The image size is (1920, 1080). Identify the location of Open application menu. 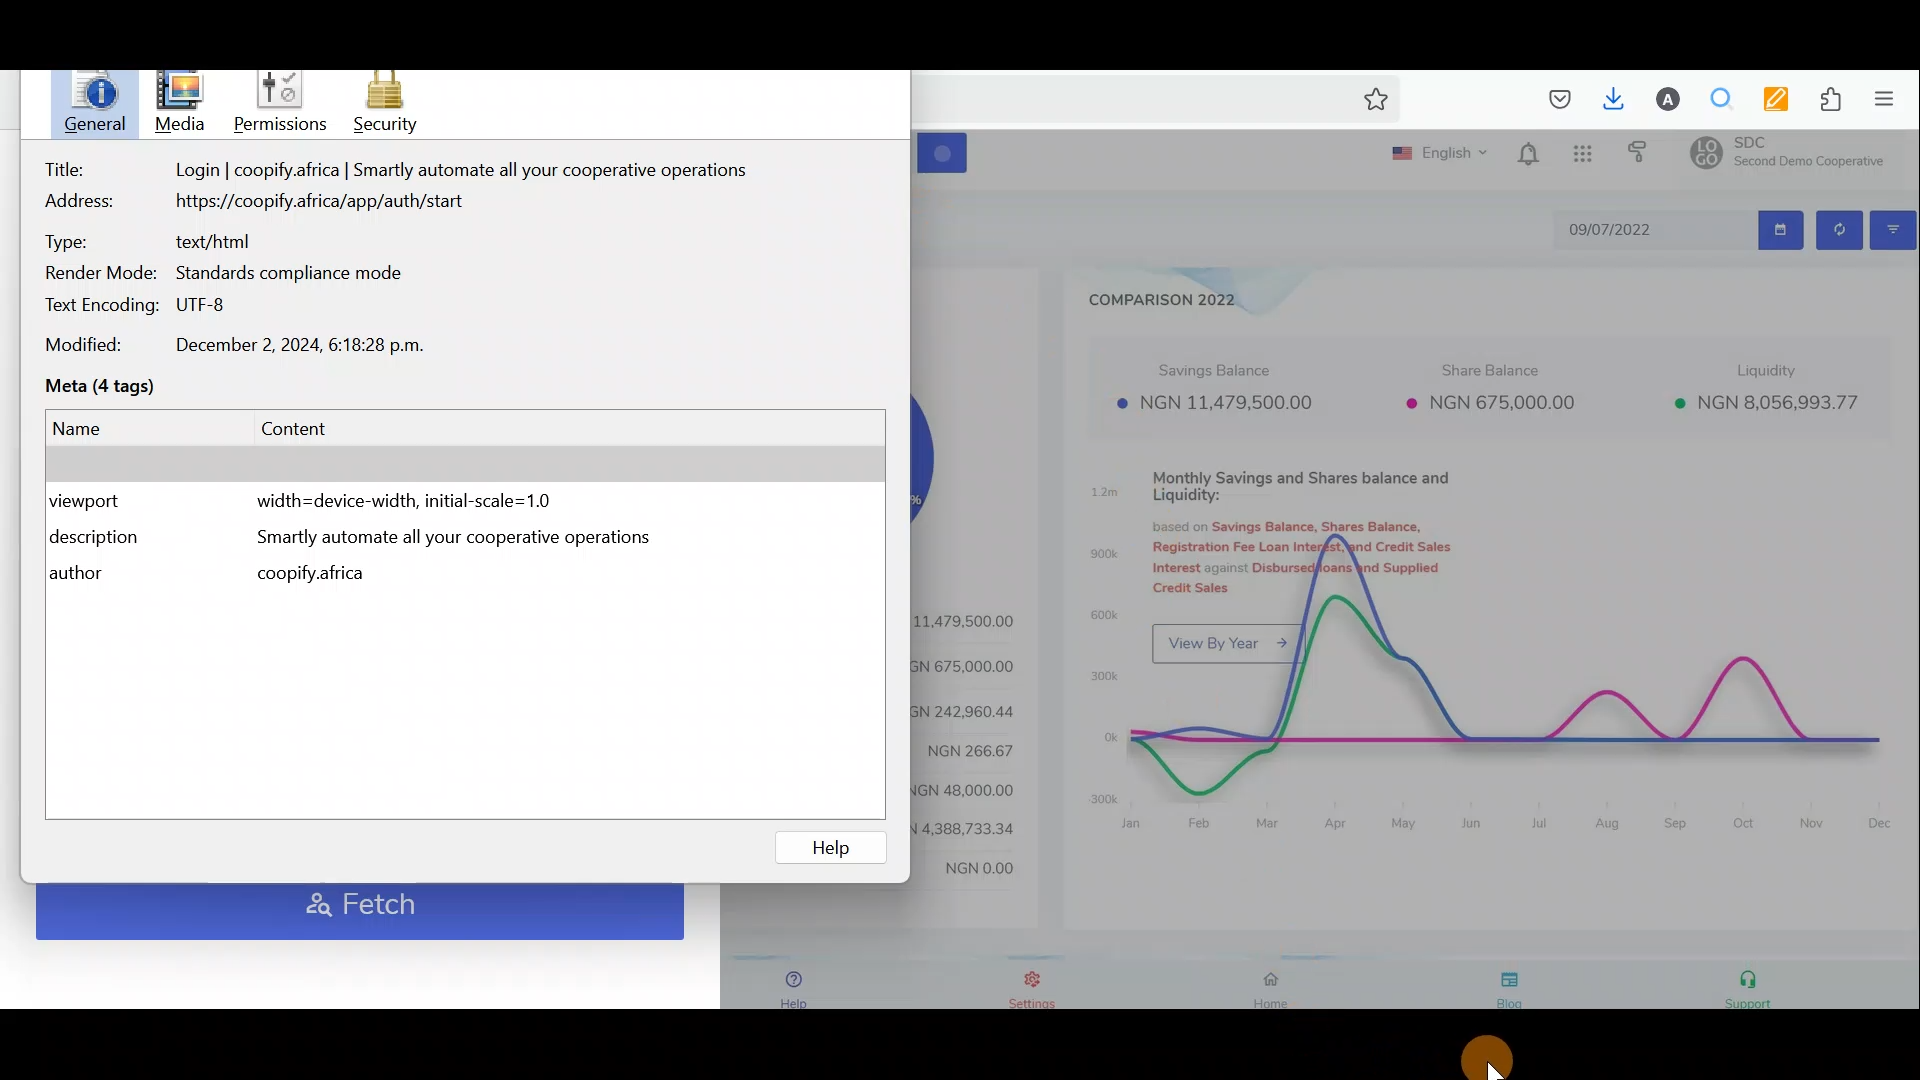
(1890, 100).